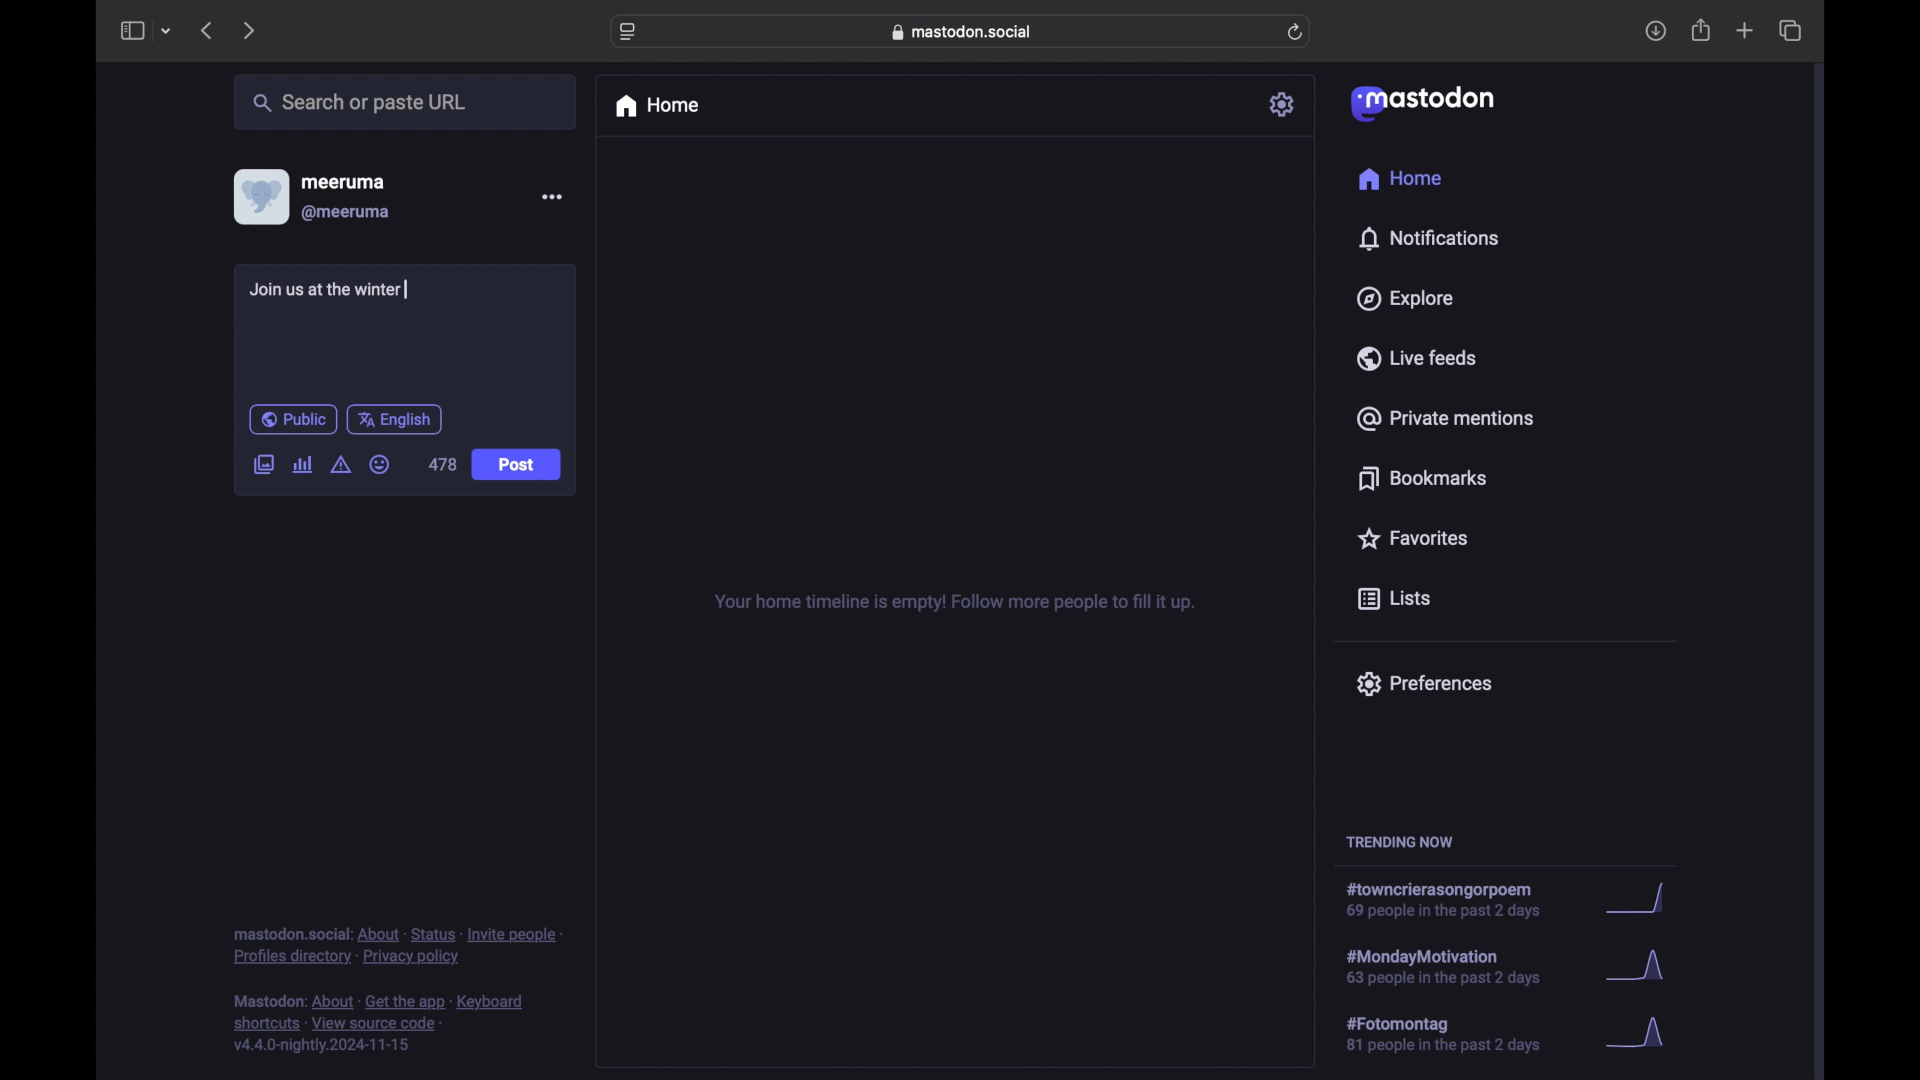 This screenshot has width=1920, height=1080. What do you see at coordinates (131, 30) in the screenshot?
I see `sidebar` at bounding box center [131, 30].